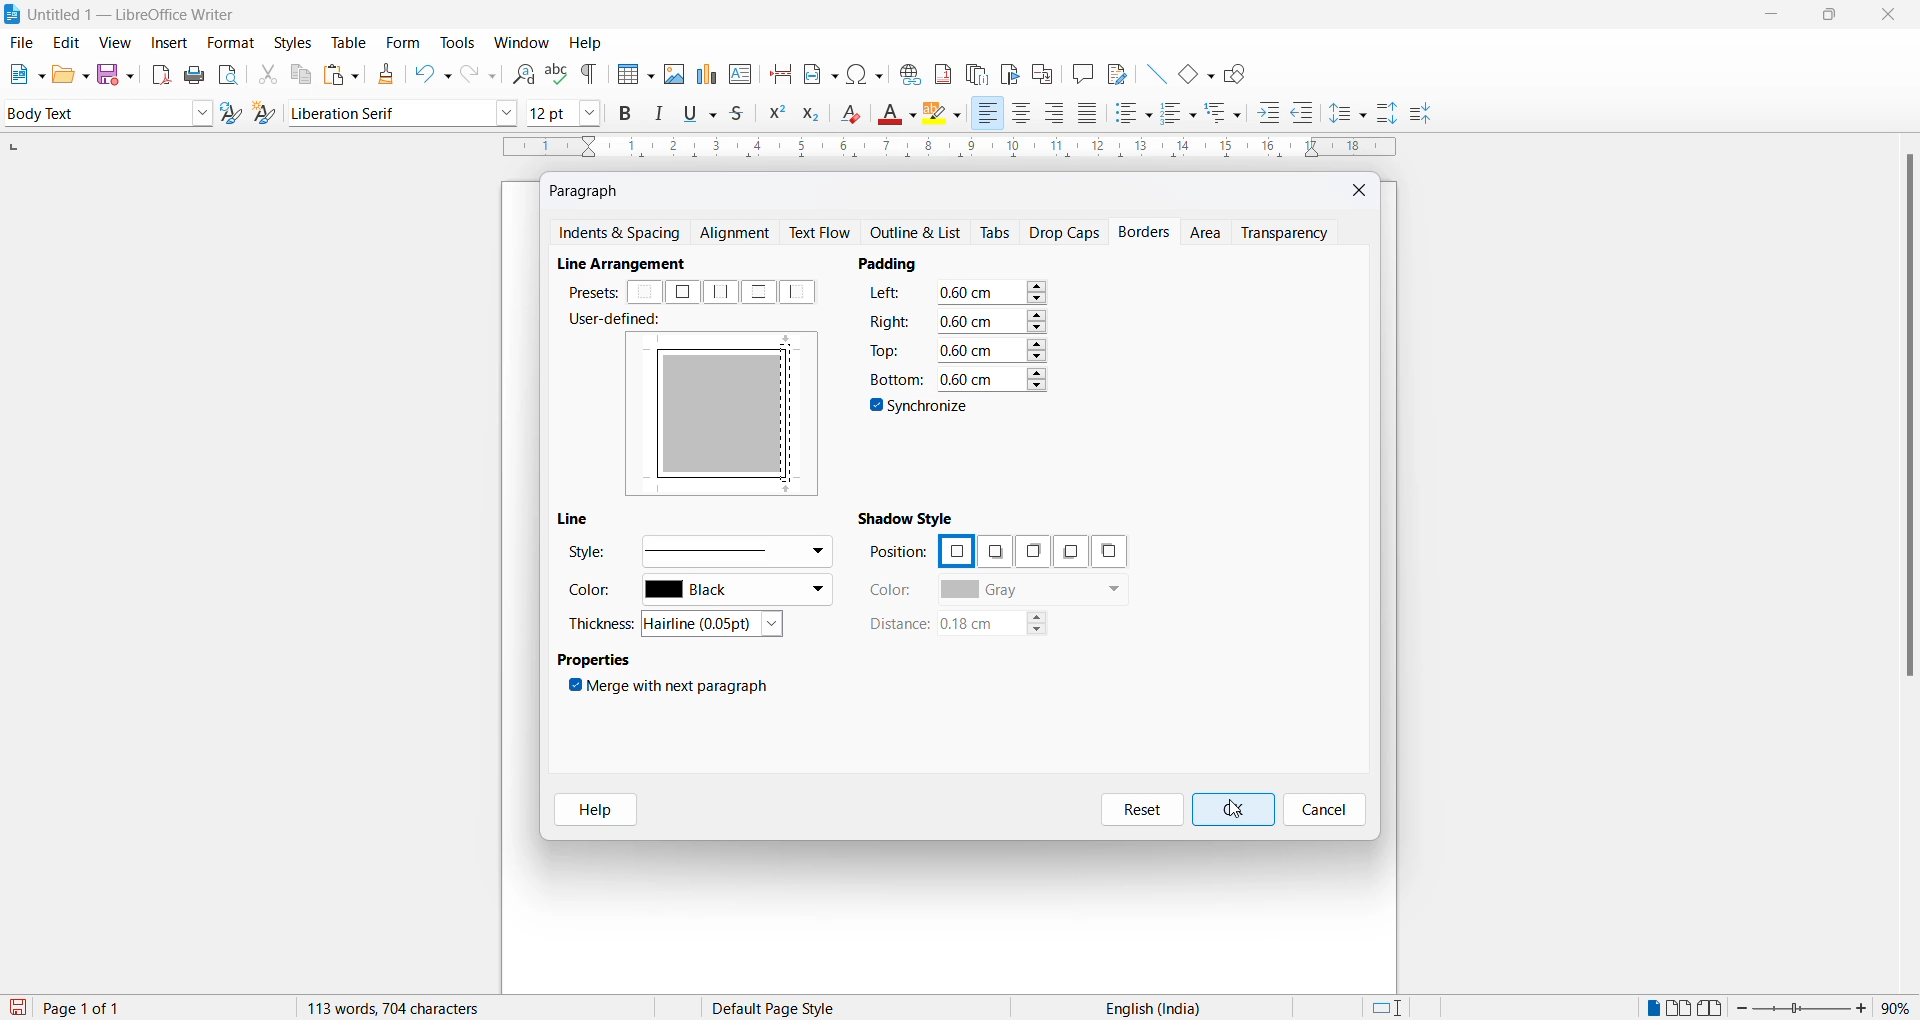  I want to click on alignment, so click(740, 234).